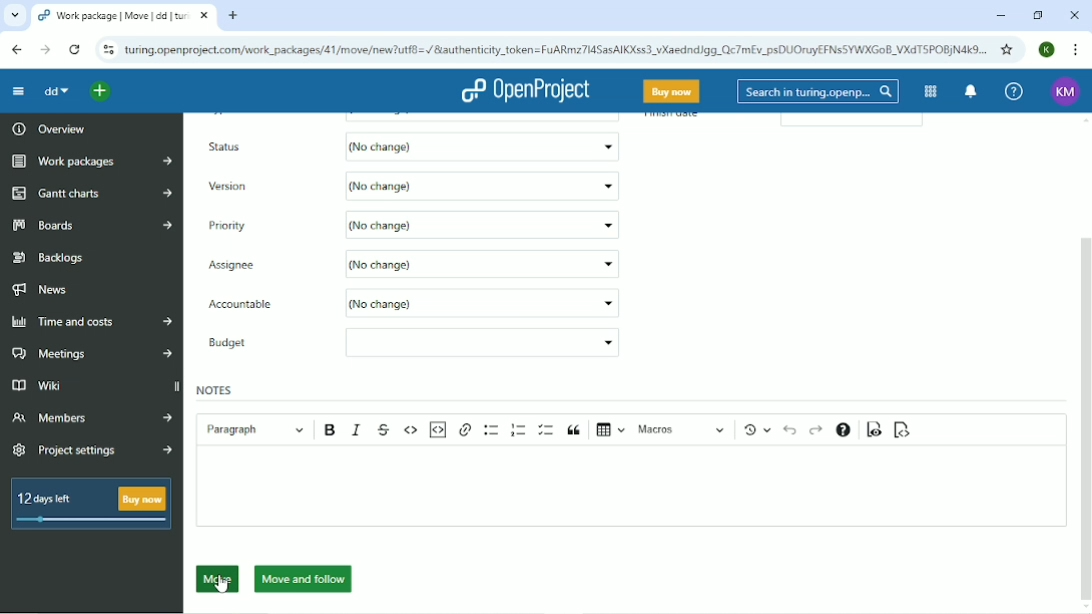 The height and width of the screenshot is (614, 1092). I want to click on Insert table, so click(608, 428).